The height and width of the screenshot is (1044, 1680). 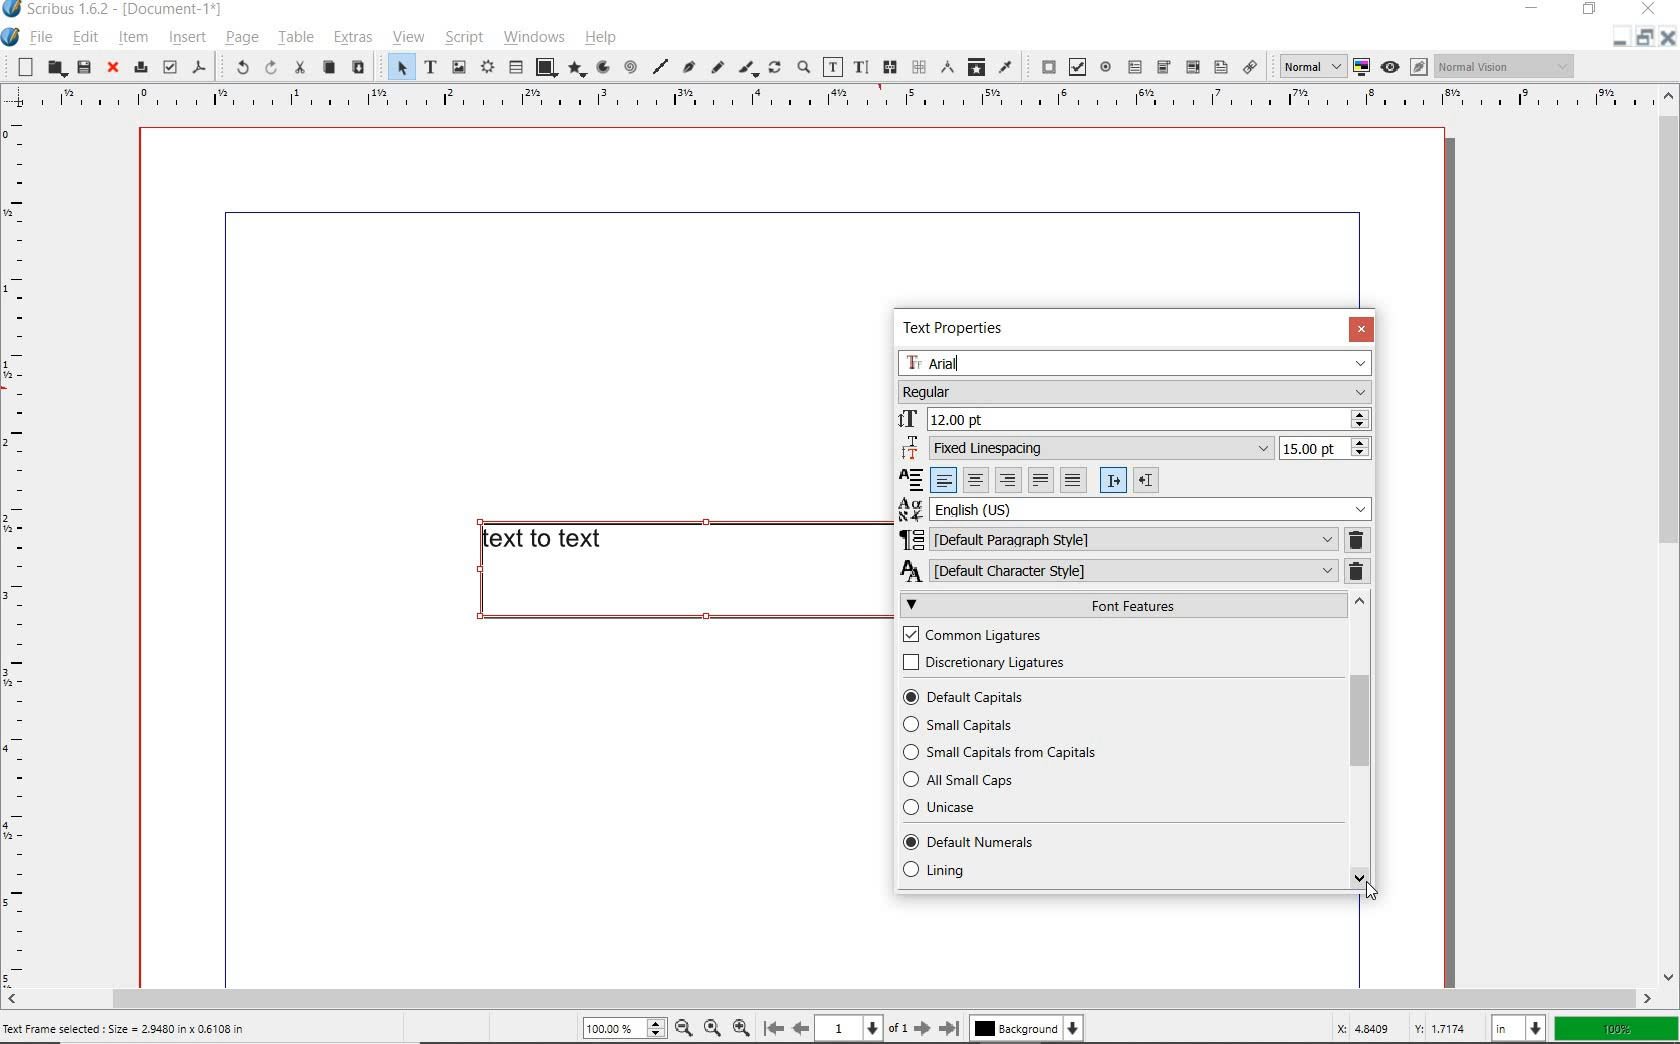 What do you see at coordinates (1536, 10) in the screenshot?
I see `minimize` at bounding box center [1536, 10].